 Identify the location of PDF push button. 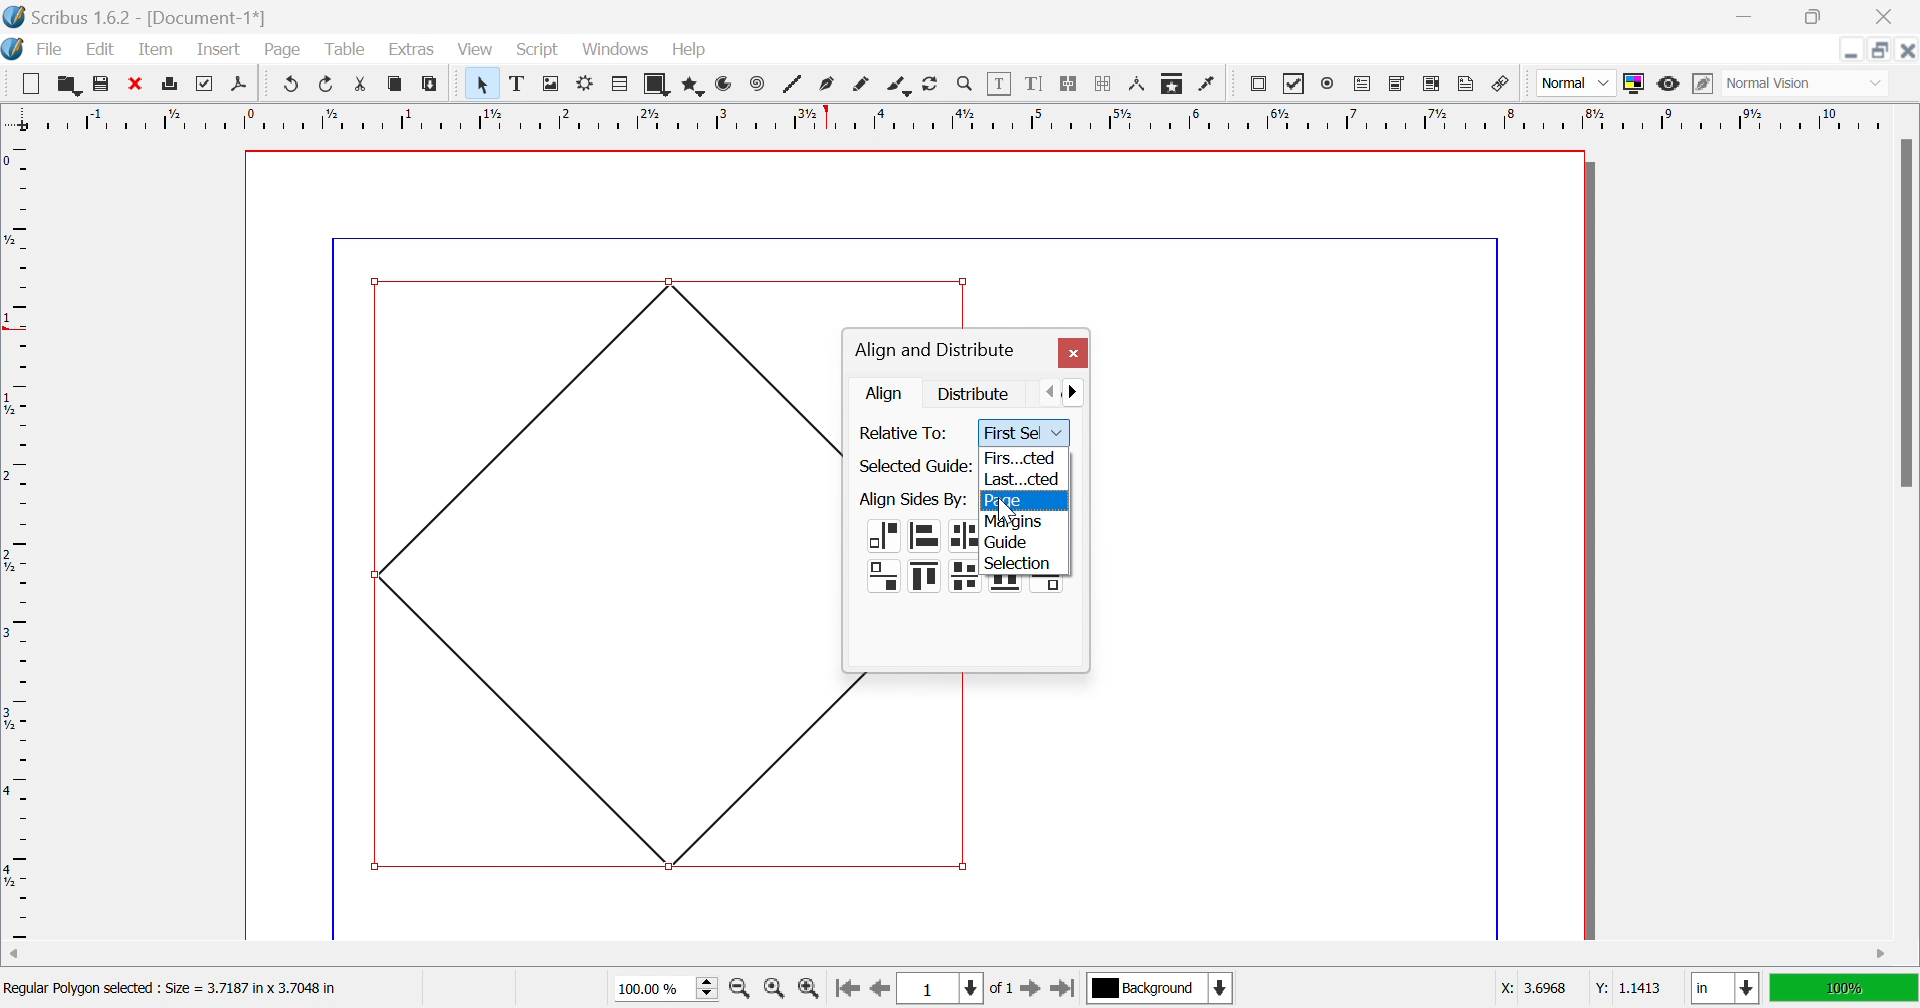
(1261, 83).